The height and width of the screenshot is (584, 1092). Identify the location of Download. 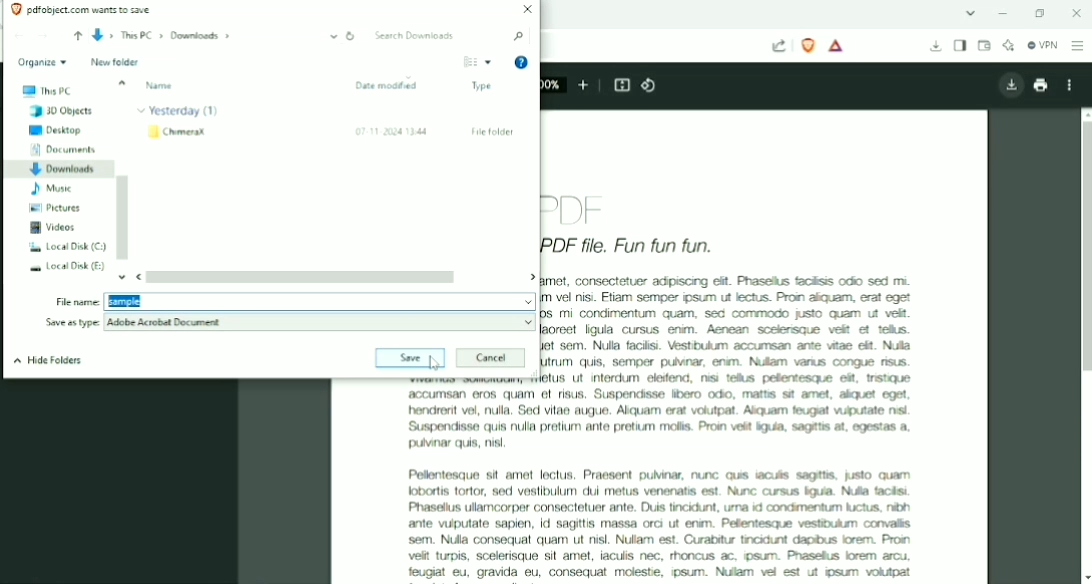
(1009, 86).